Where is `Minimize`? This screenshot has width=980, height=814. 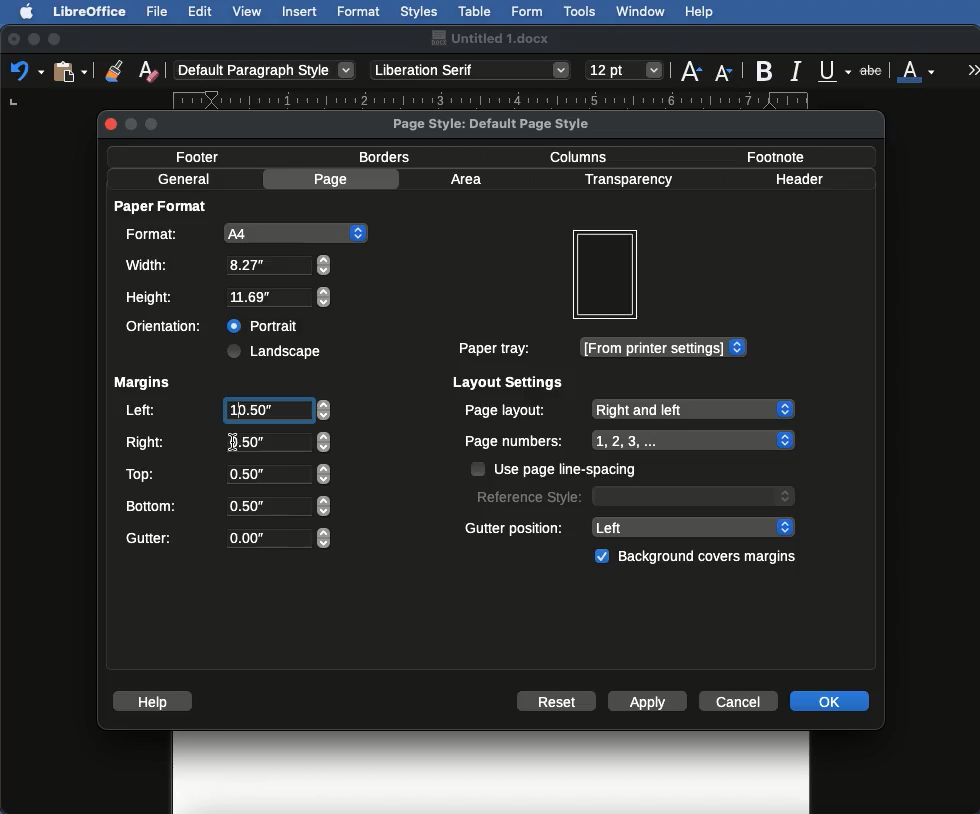
Minimize is located at coordinates (33, 39).